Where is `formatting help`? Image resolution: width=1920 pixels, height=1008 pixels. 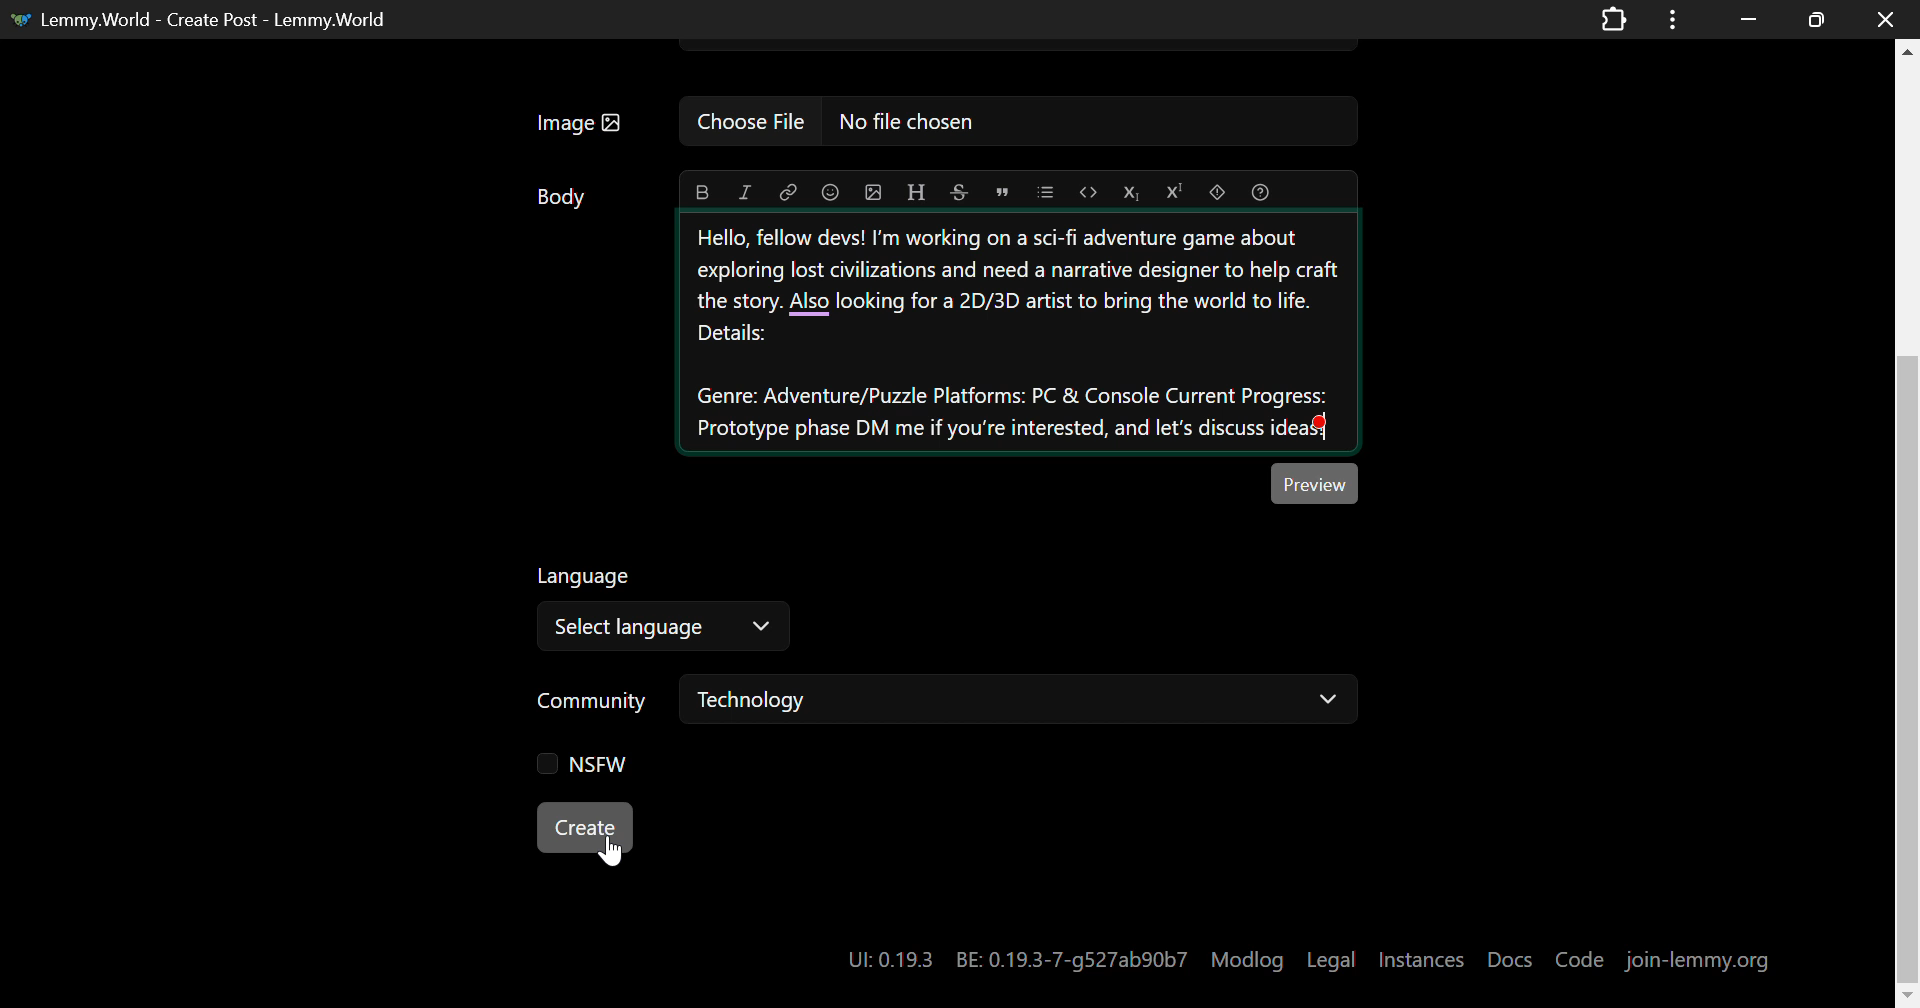
formatting help is located at coordinates (1260, 191).